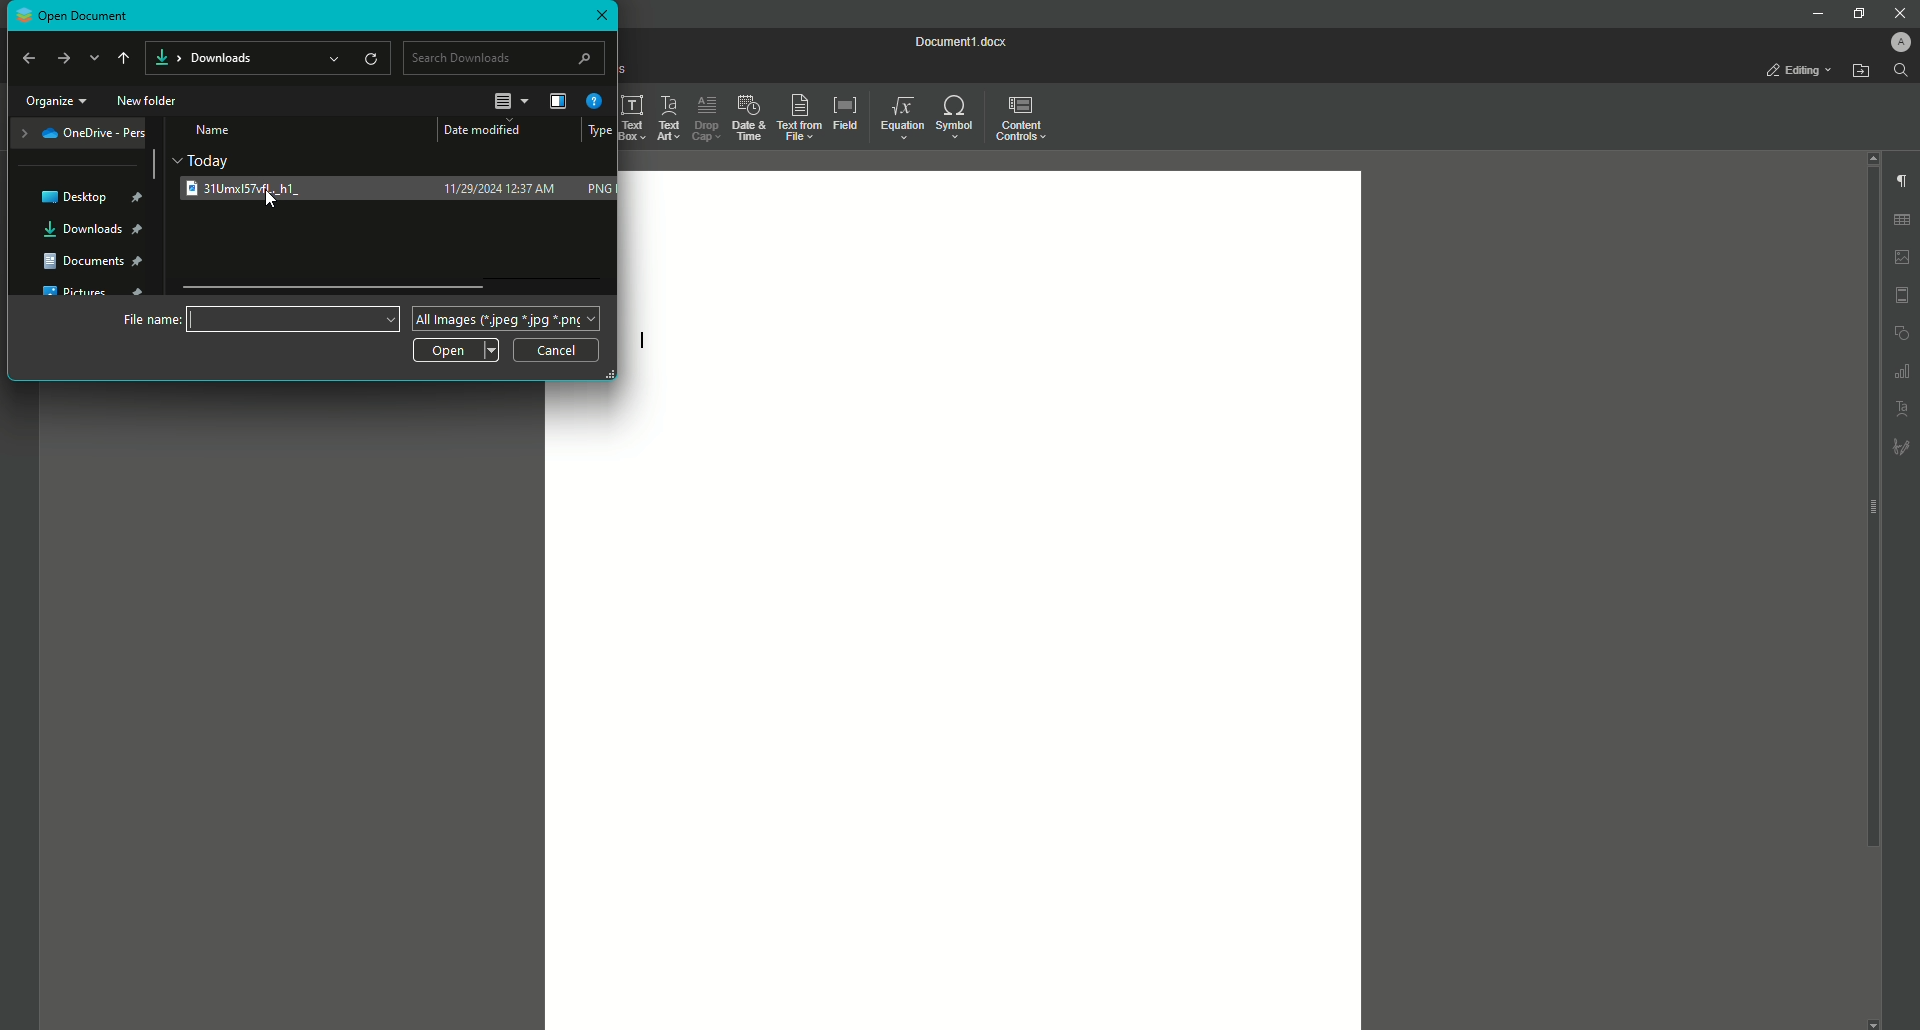  Describe the element at coordinates (644, 341) in the screenshot. I see `text cursor` at that location.